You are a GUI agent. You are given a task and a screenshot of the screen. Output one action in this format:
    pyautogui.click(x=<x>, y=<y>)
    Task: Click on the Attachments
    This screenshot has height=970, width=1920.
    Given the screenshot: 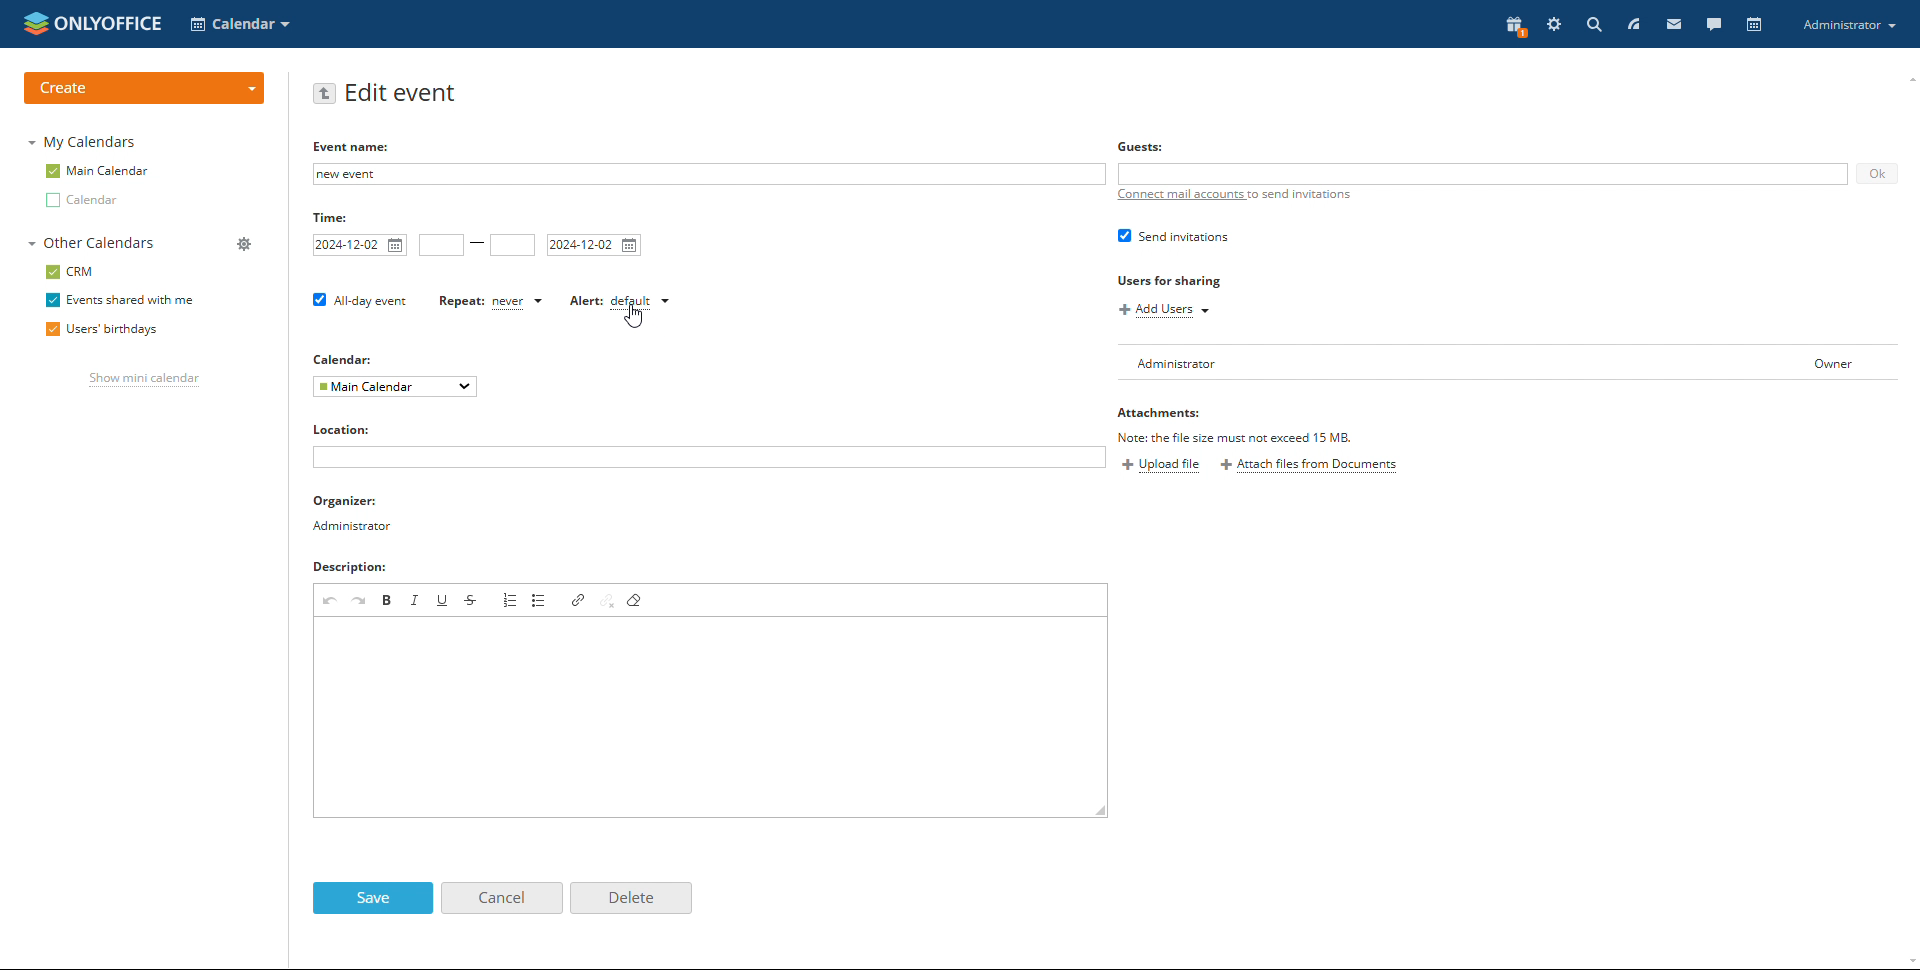 What is the action you would take?
    pyautogui.click(x=1153, y=415)
    